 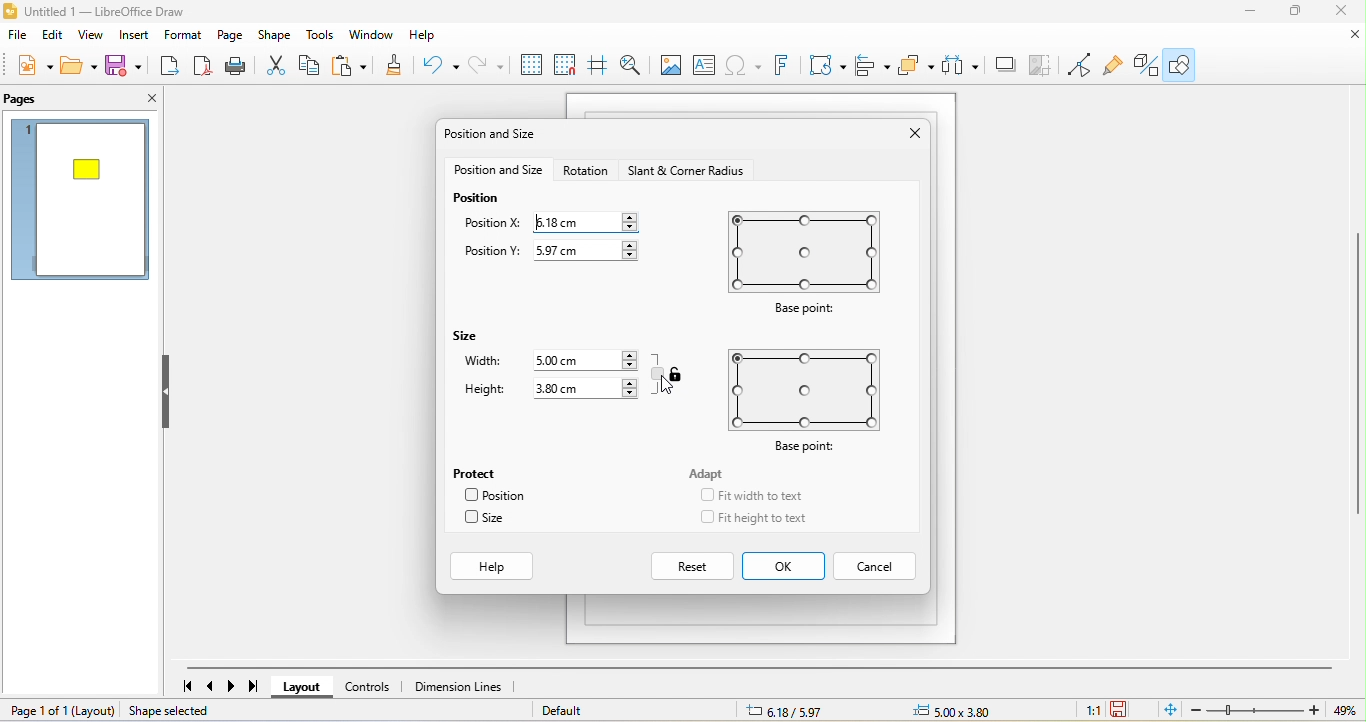 What do you see at coordinates (1168, 710) in the screenshot?
I see `fit page to current window` at bounding box center [1168, 710].